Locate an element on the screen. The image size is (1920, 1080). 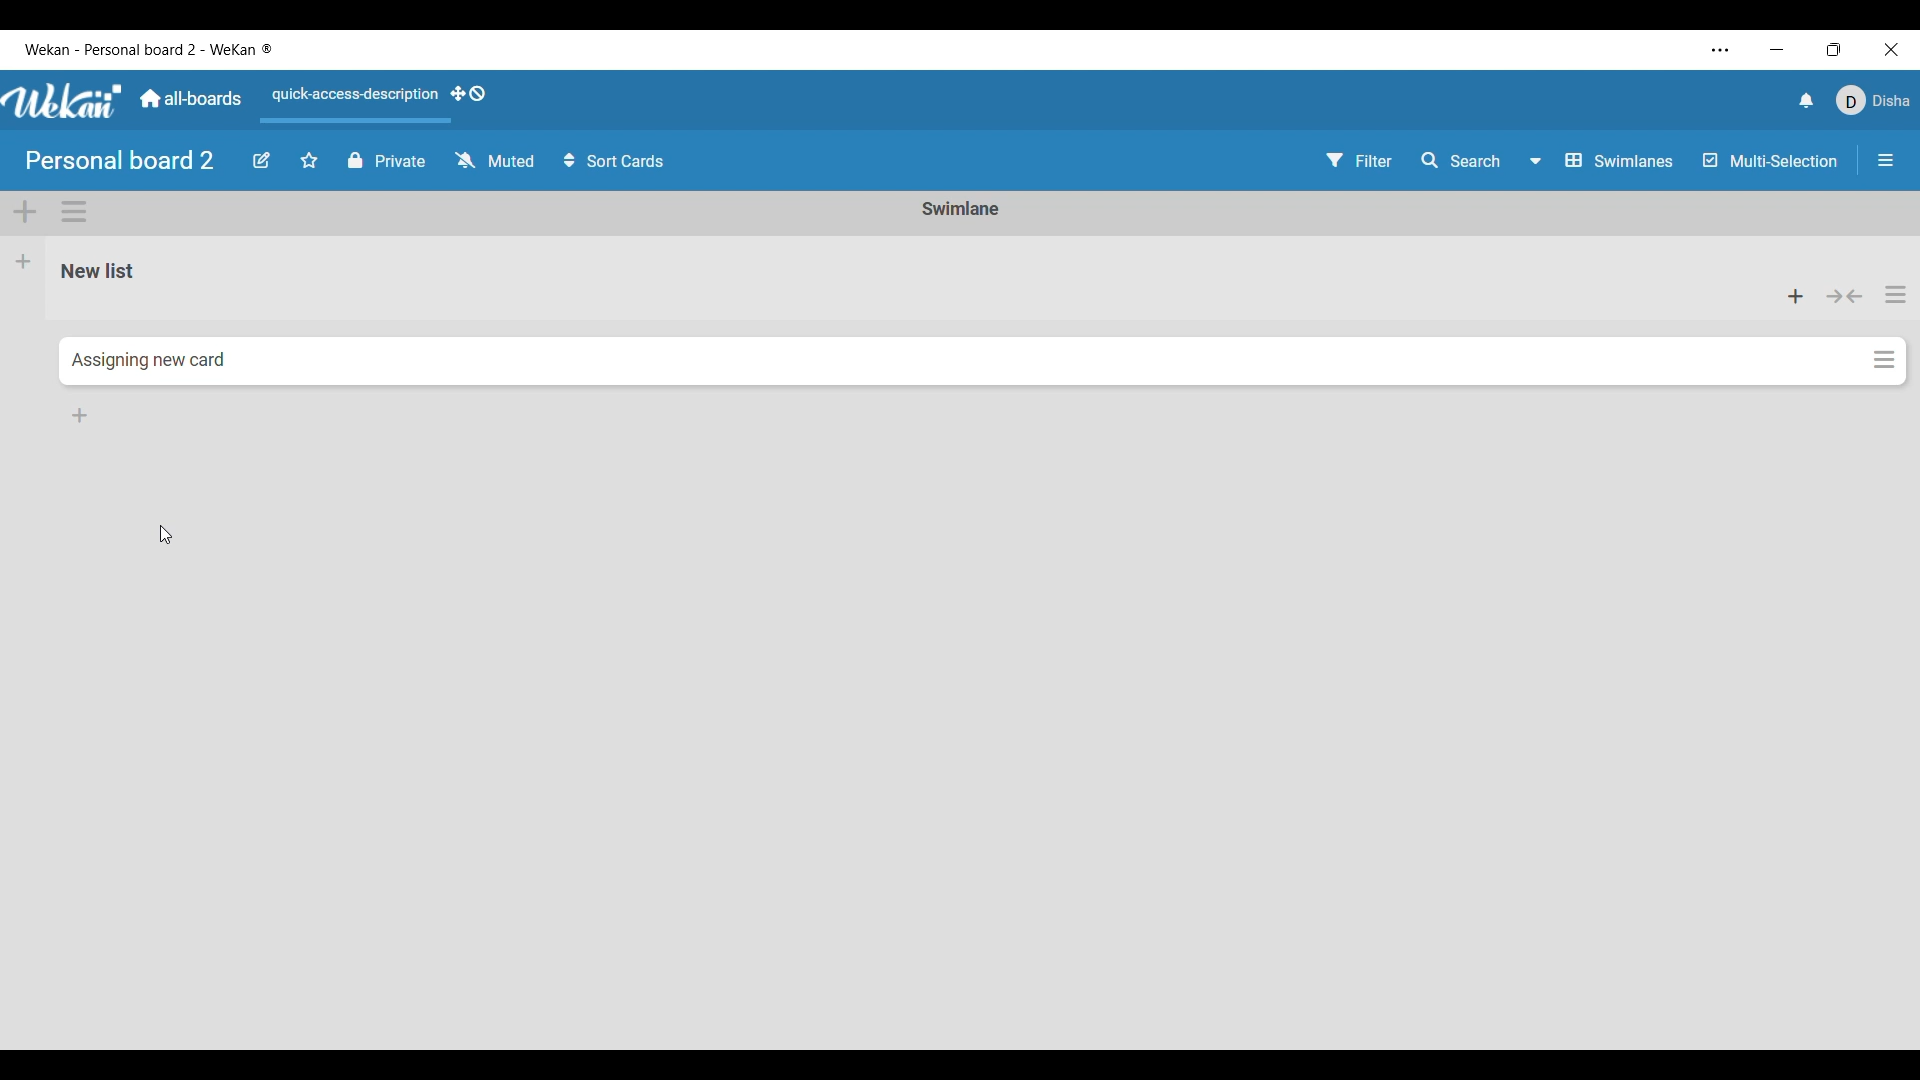
Filter is located at coordinates (1360, 160).